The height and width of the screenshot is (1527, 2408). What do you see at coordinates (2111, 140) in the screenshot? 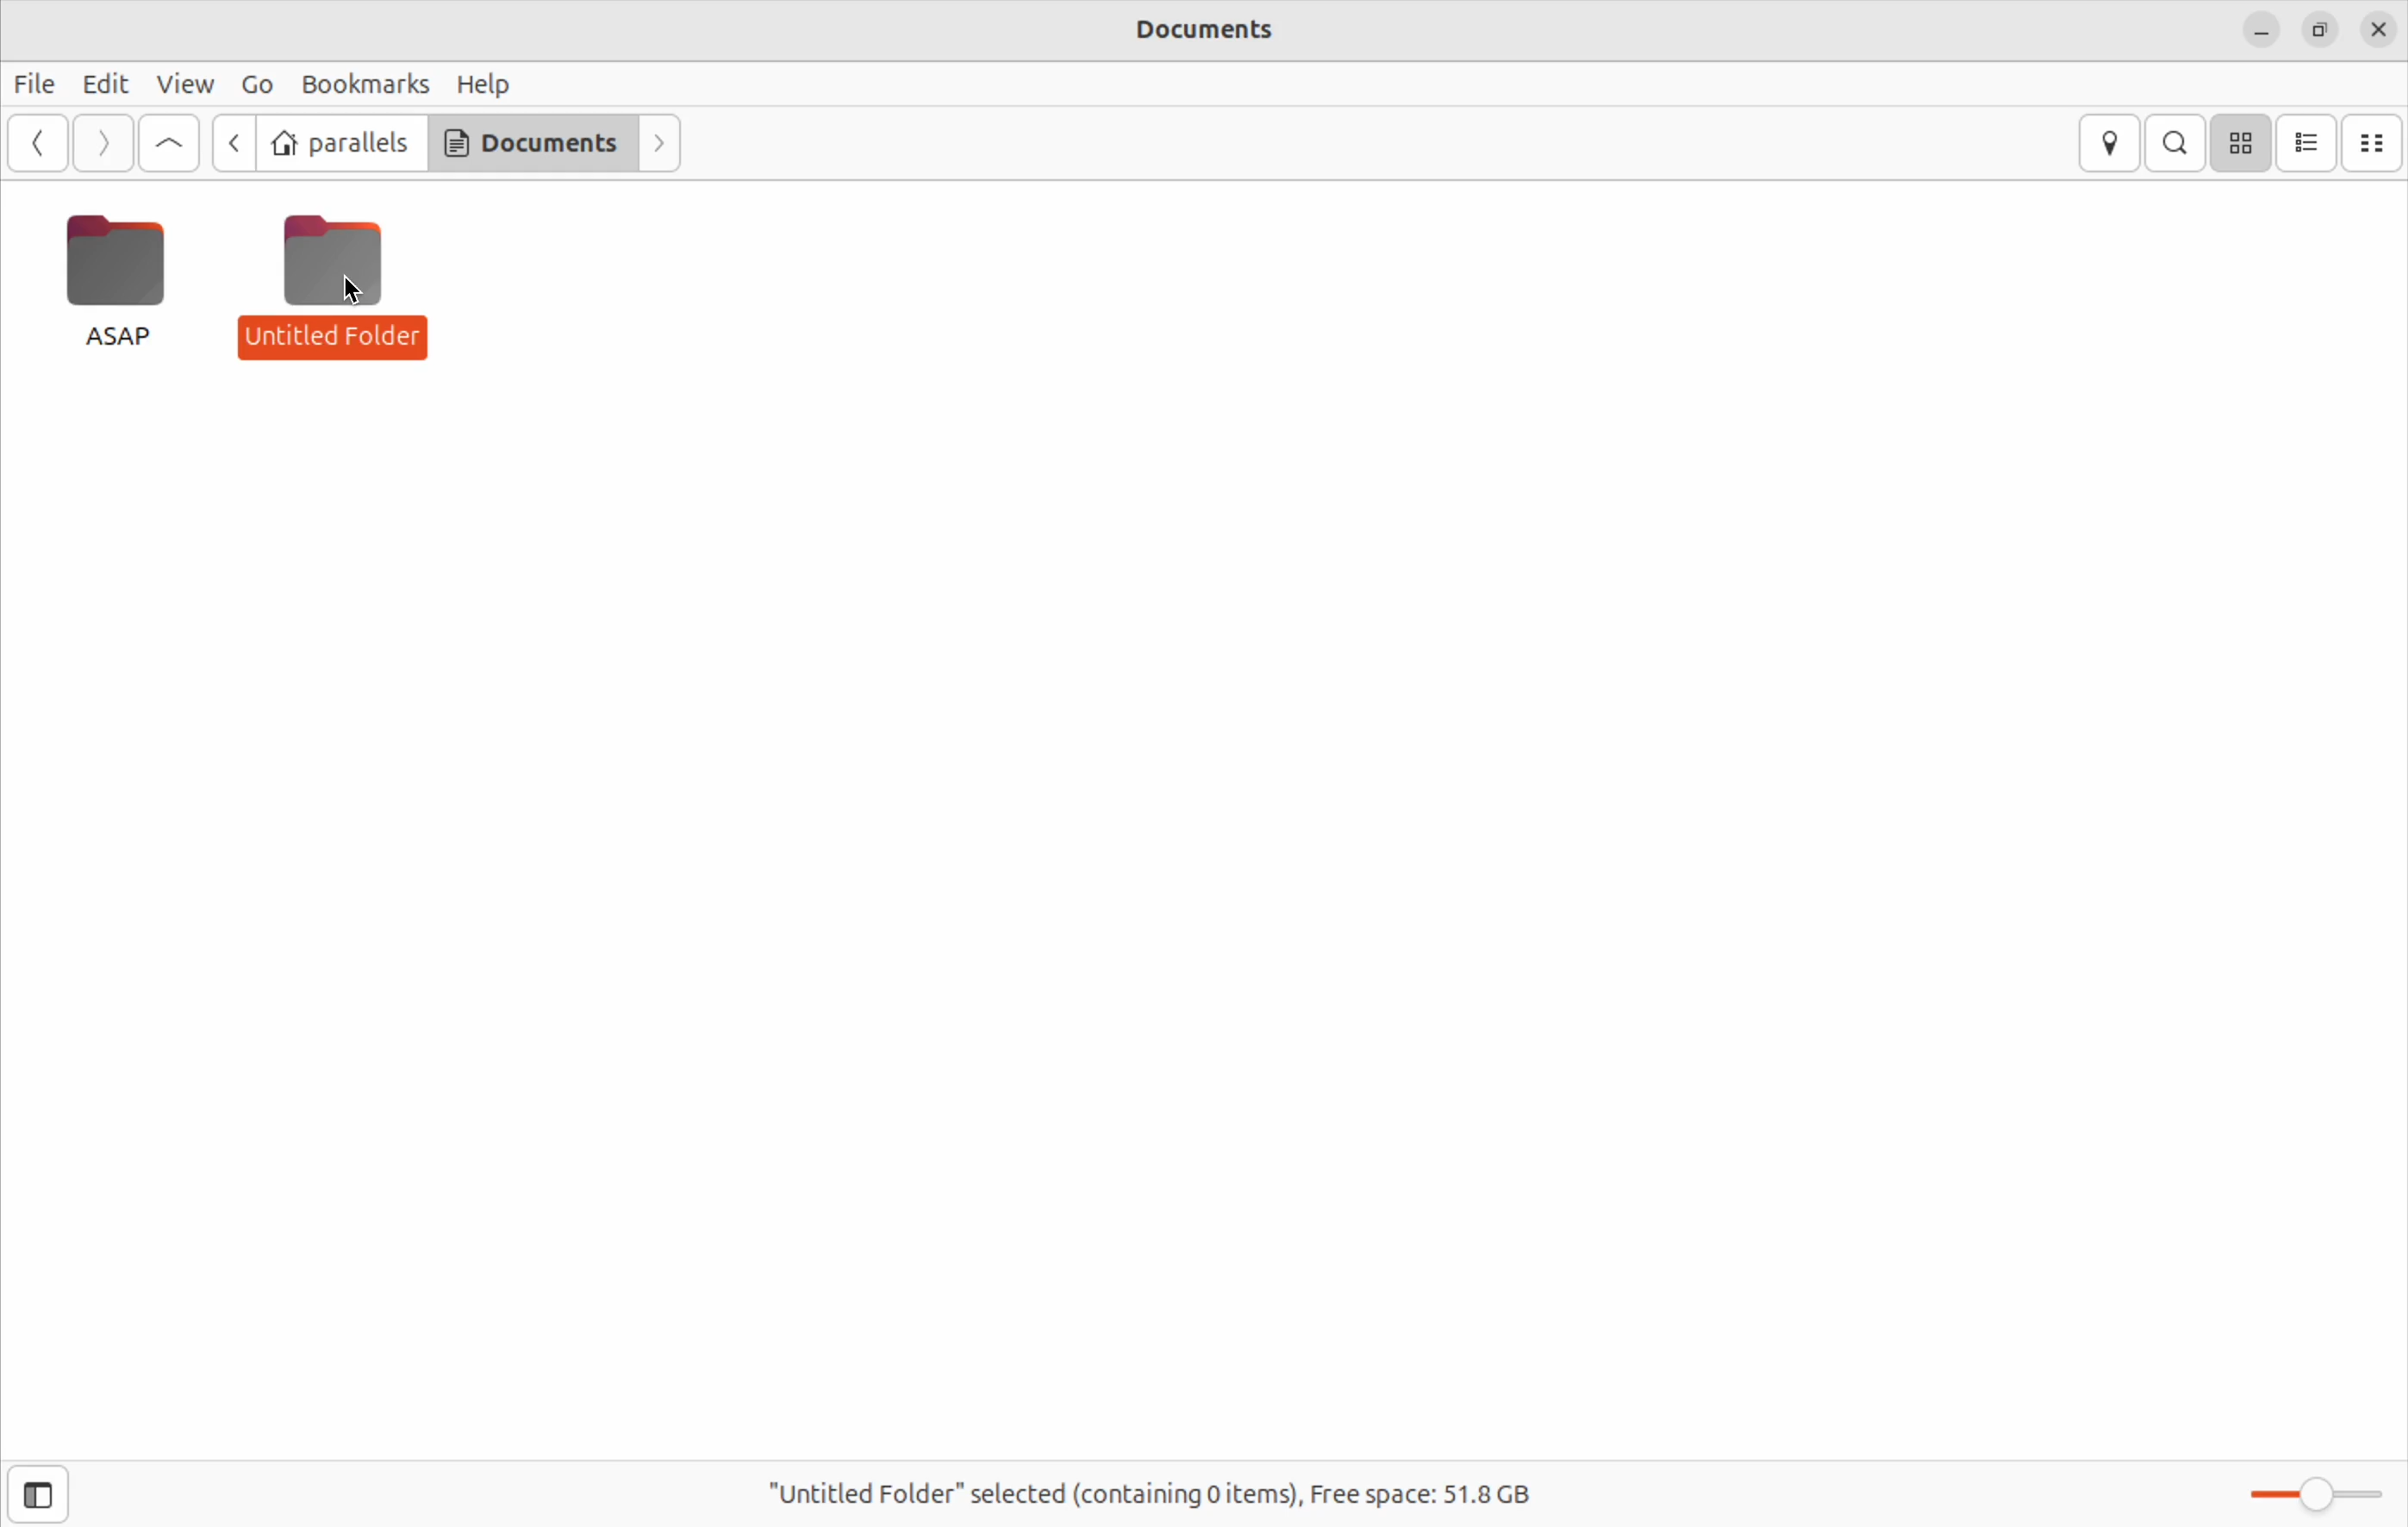
I see `location` at bounding box center [2111, 140].